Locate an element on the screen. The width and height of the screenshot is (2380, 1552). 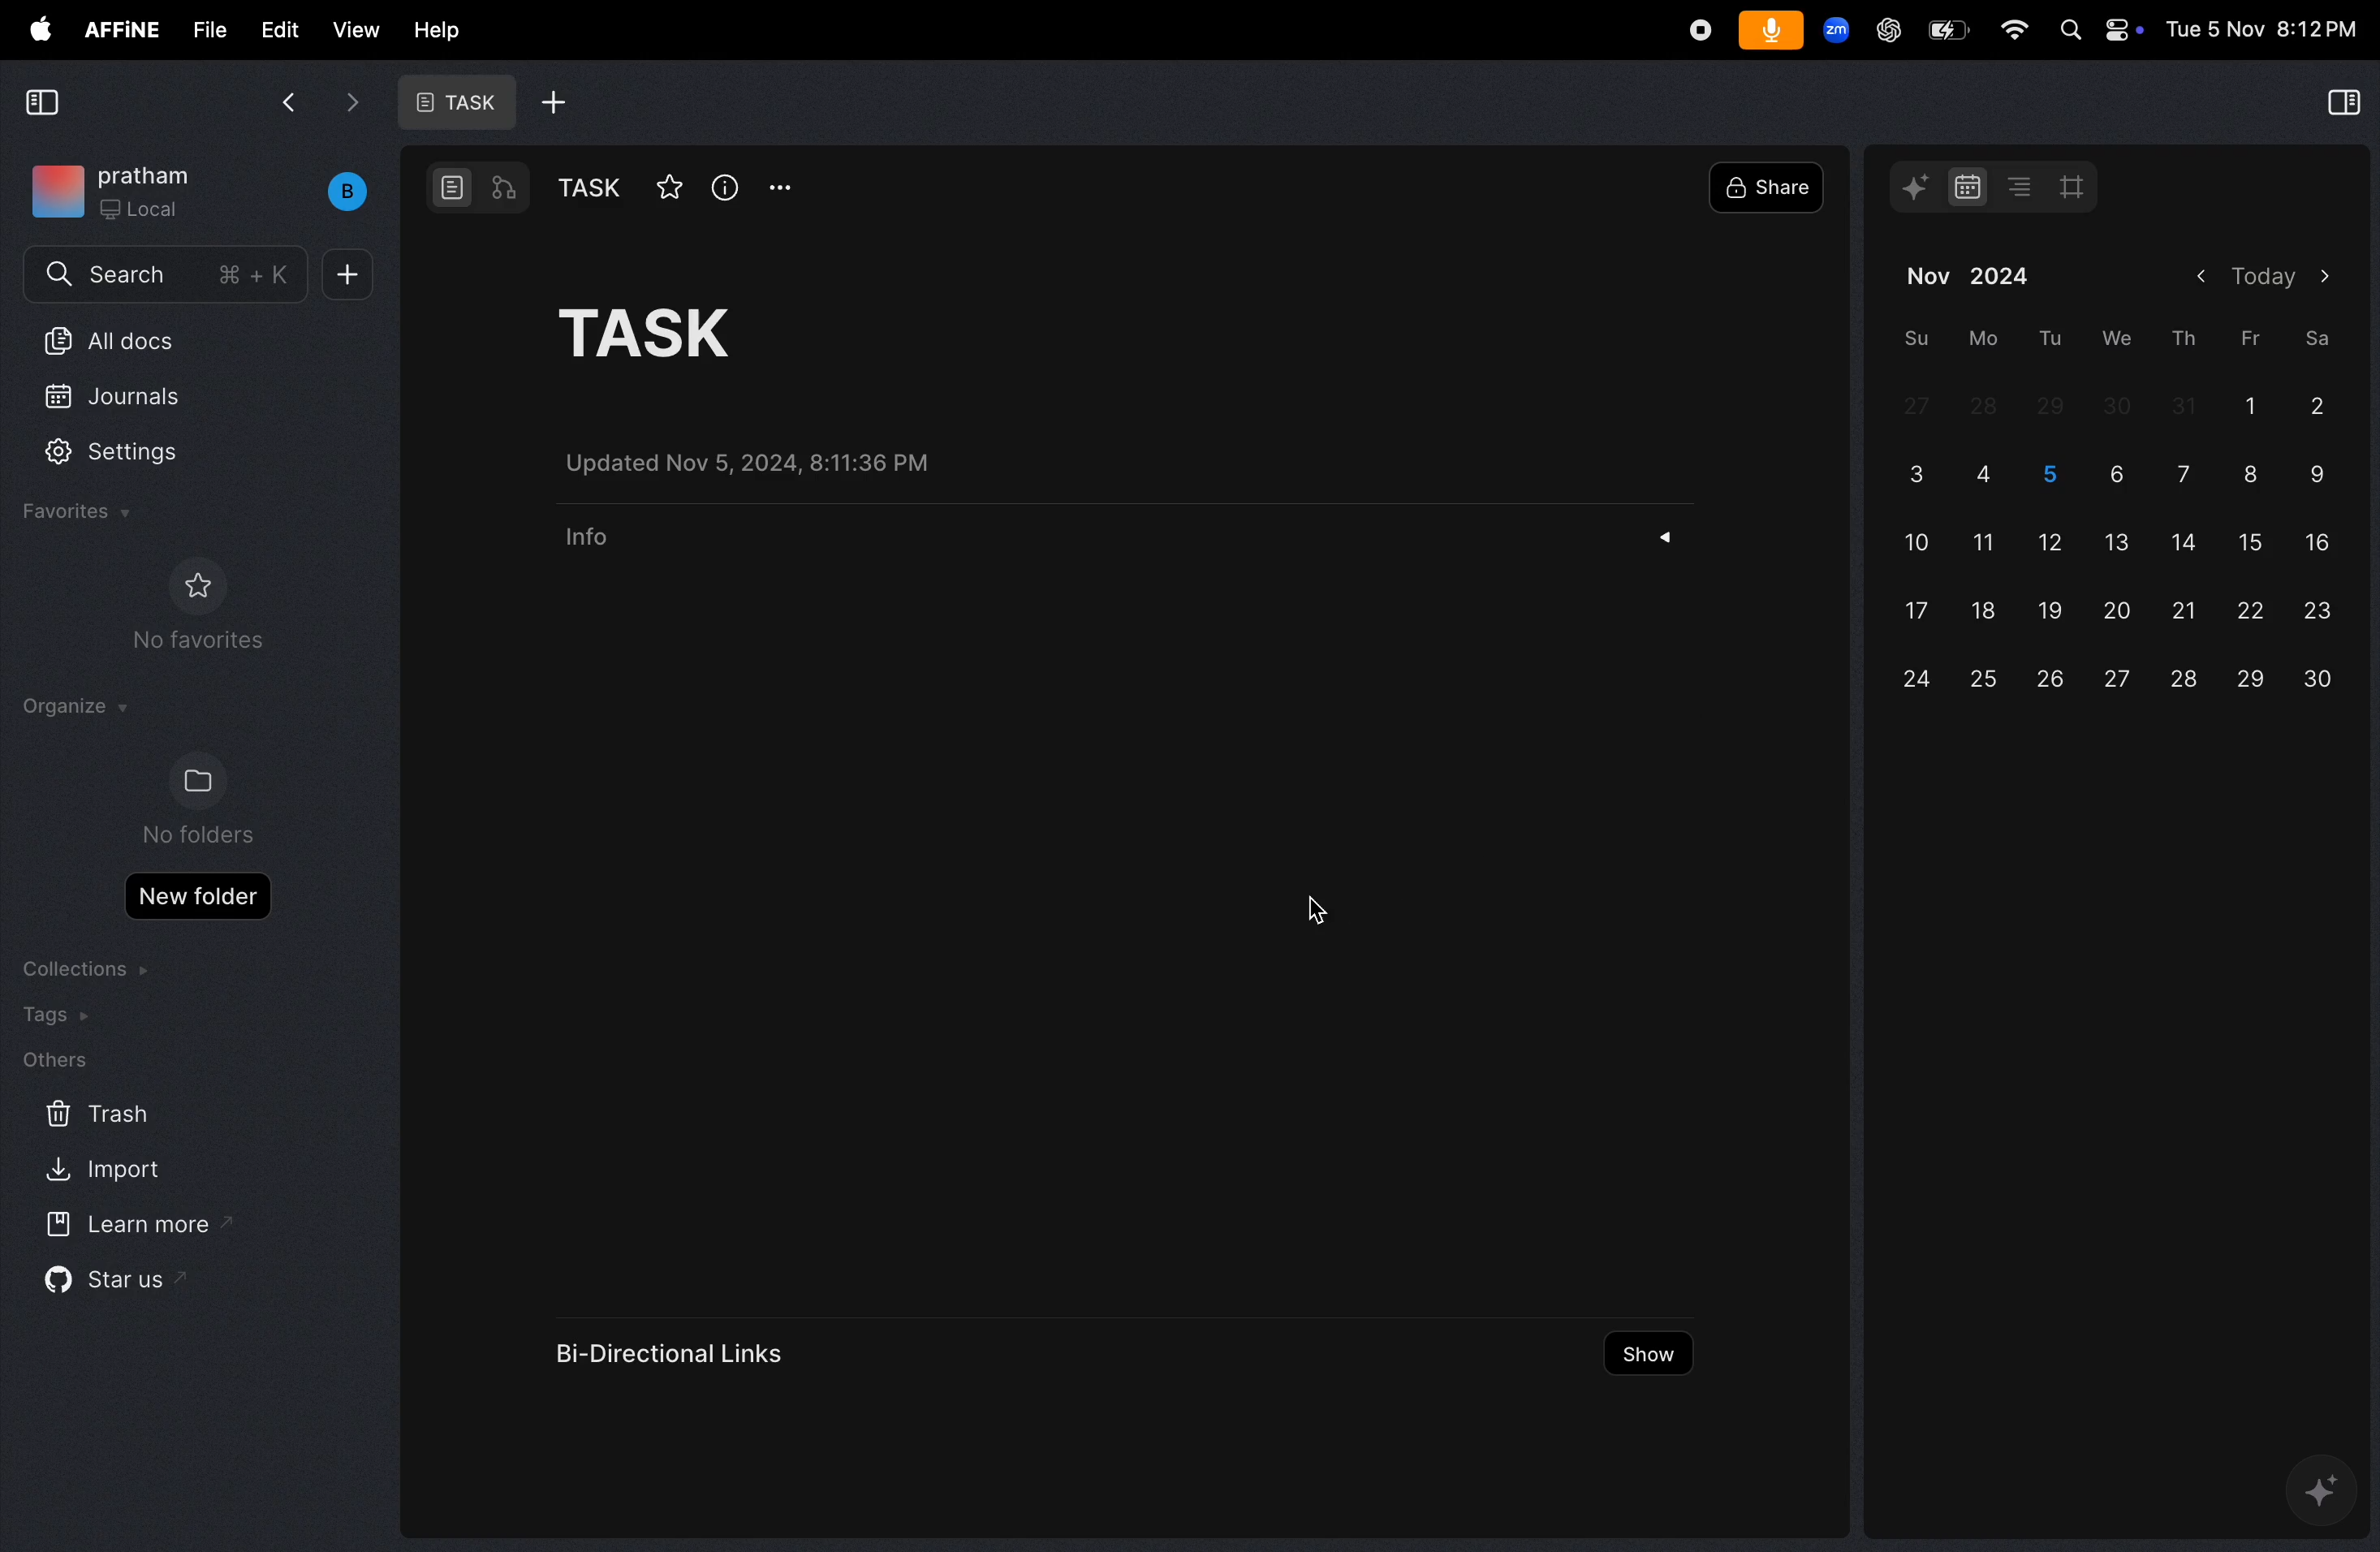
all docs is located at coordinates (169, 339).